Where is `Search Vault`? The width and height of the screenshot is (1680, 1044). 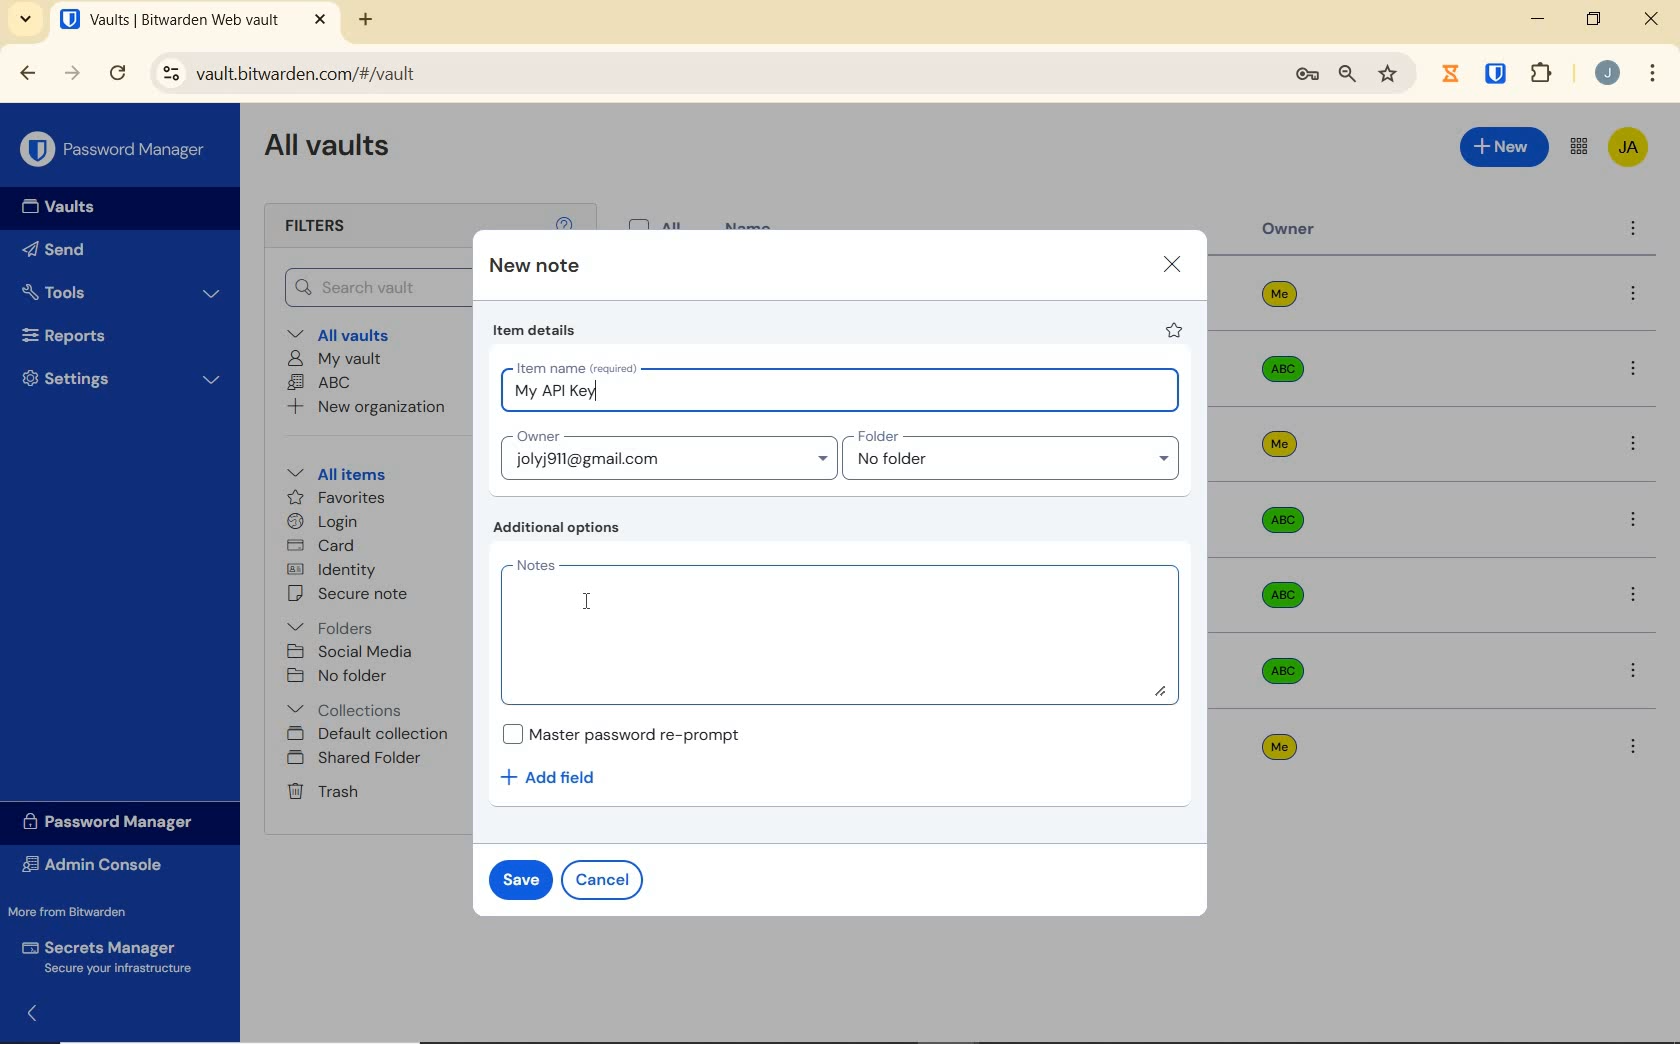 Search Vault is located at coordinates (374, 286).